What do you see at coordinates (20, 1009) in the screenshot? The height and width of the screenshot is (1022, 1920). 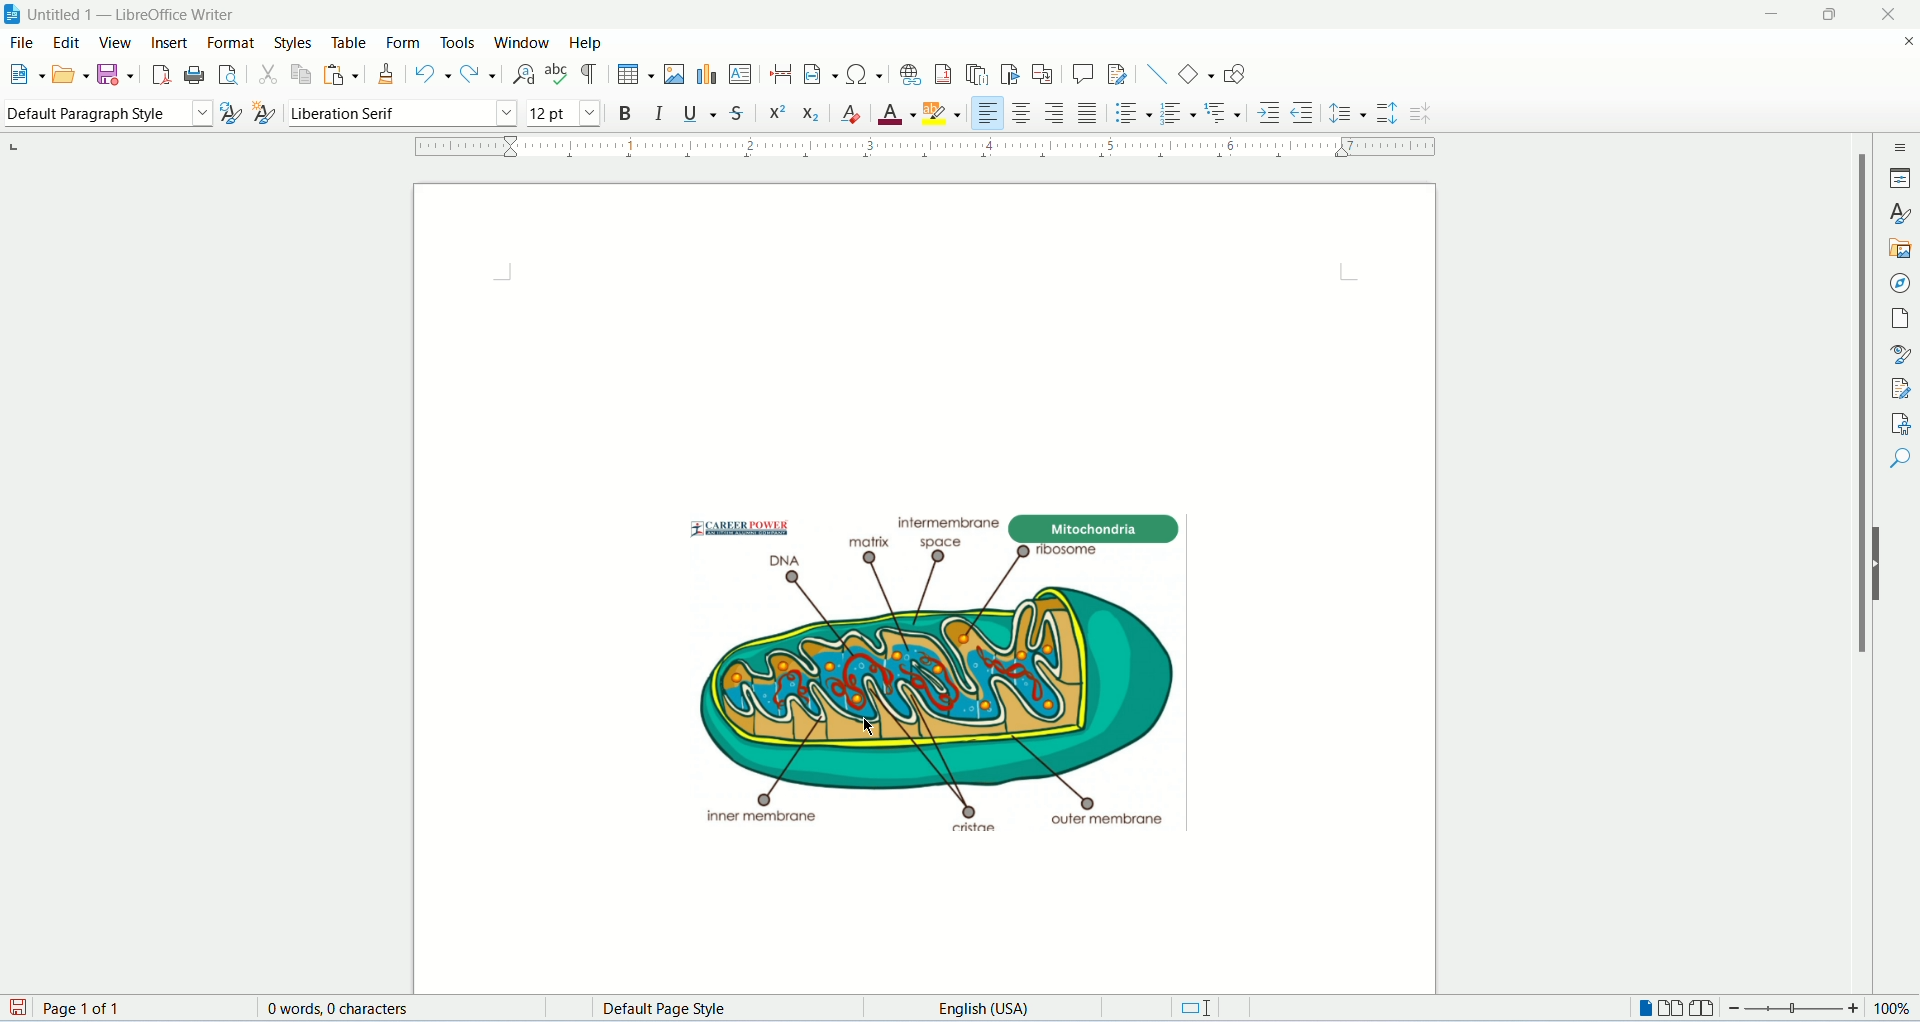 I see `save` at bounding box center [20, 1009].